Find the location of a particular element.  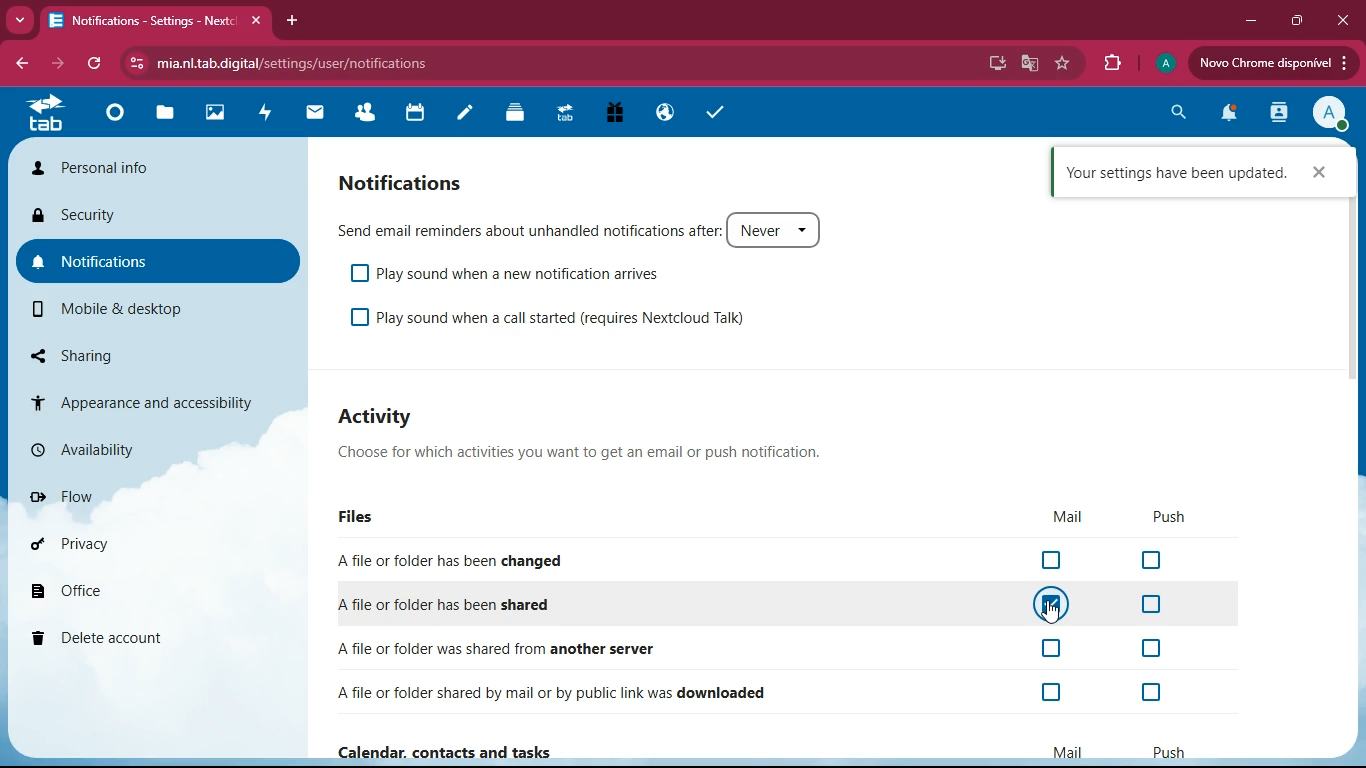

maximize is located at coordinates (1295, 21).